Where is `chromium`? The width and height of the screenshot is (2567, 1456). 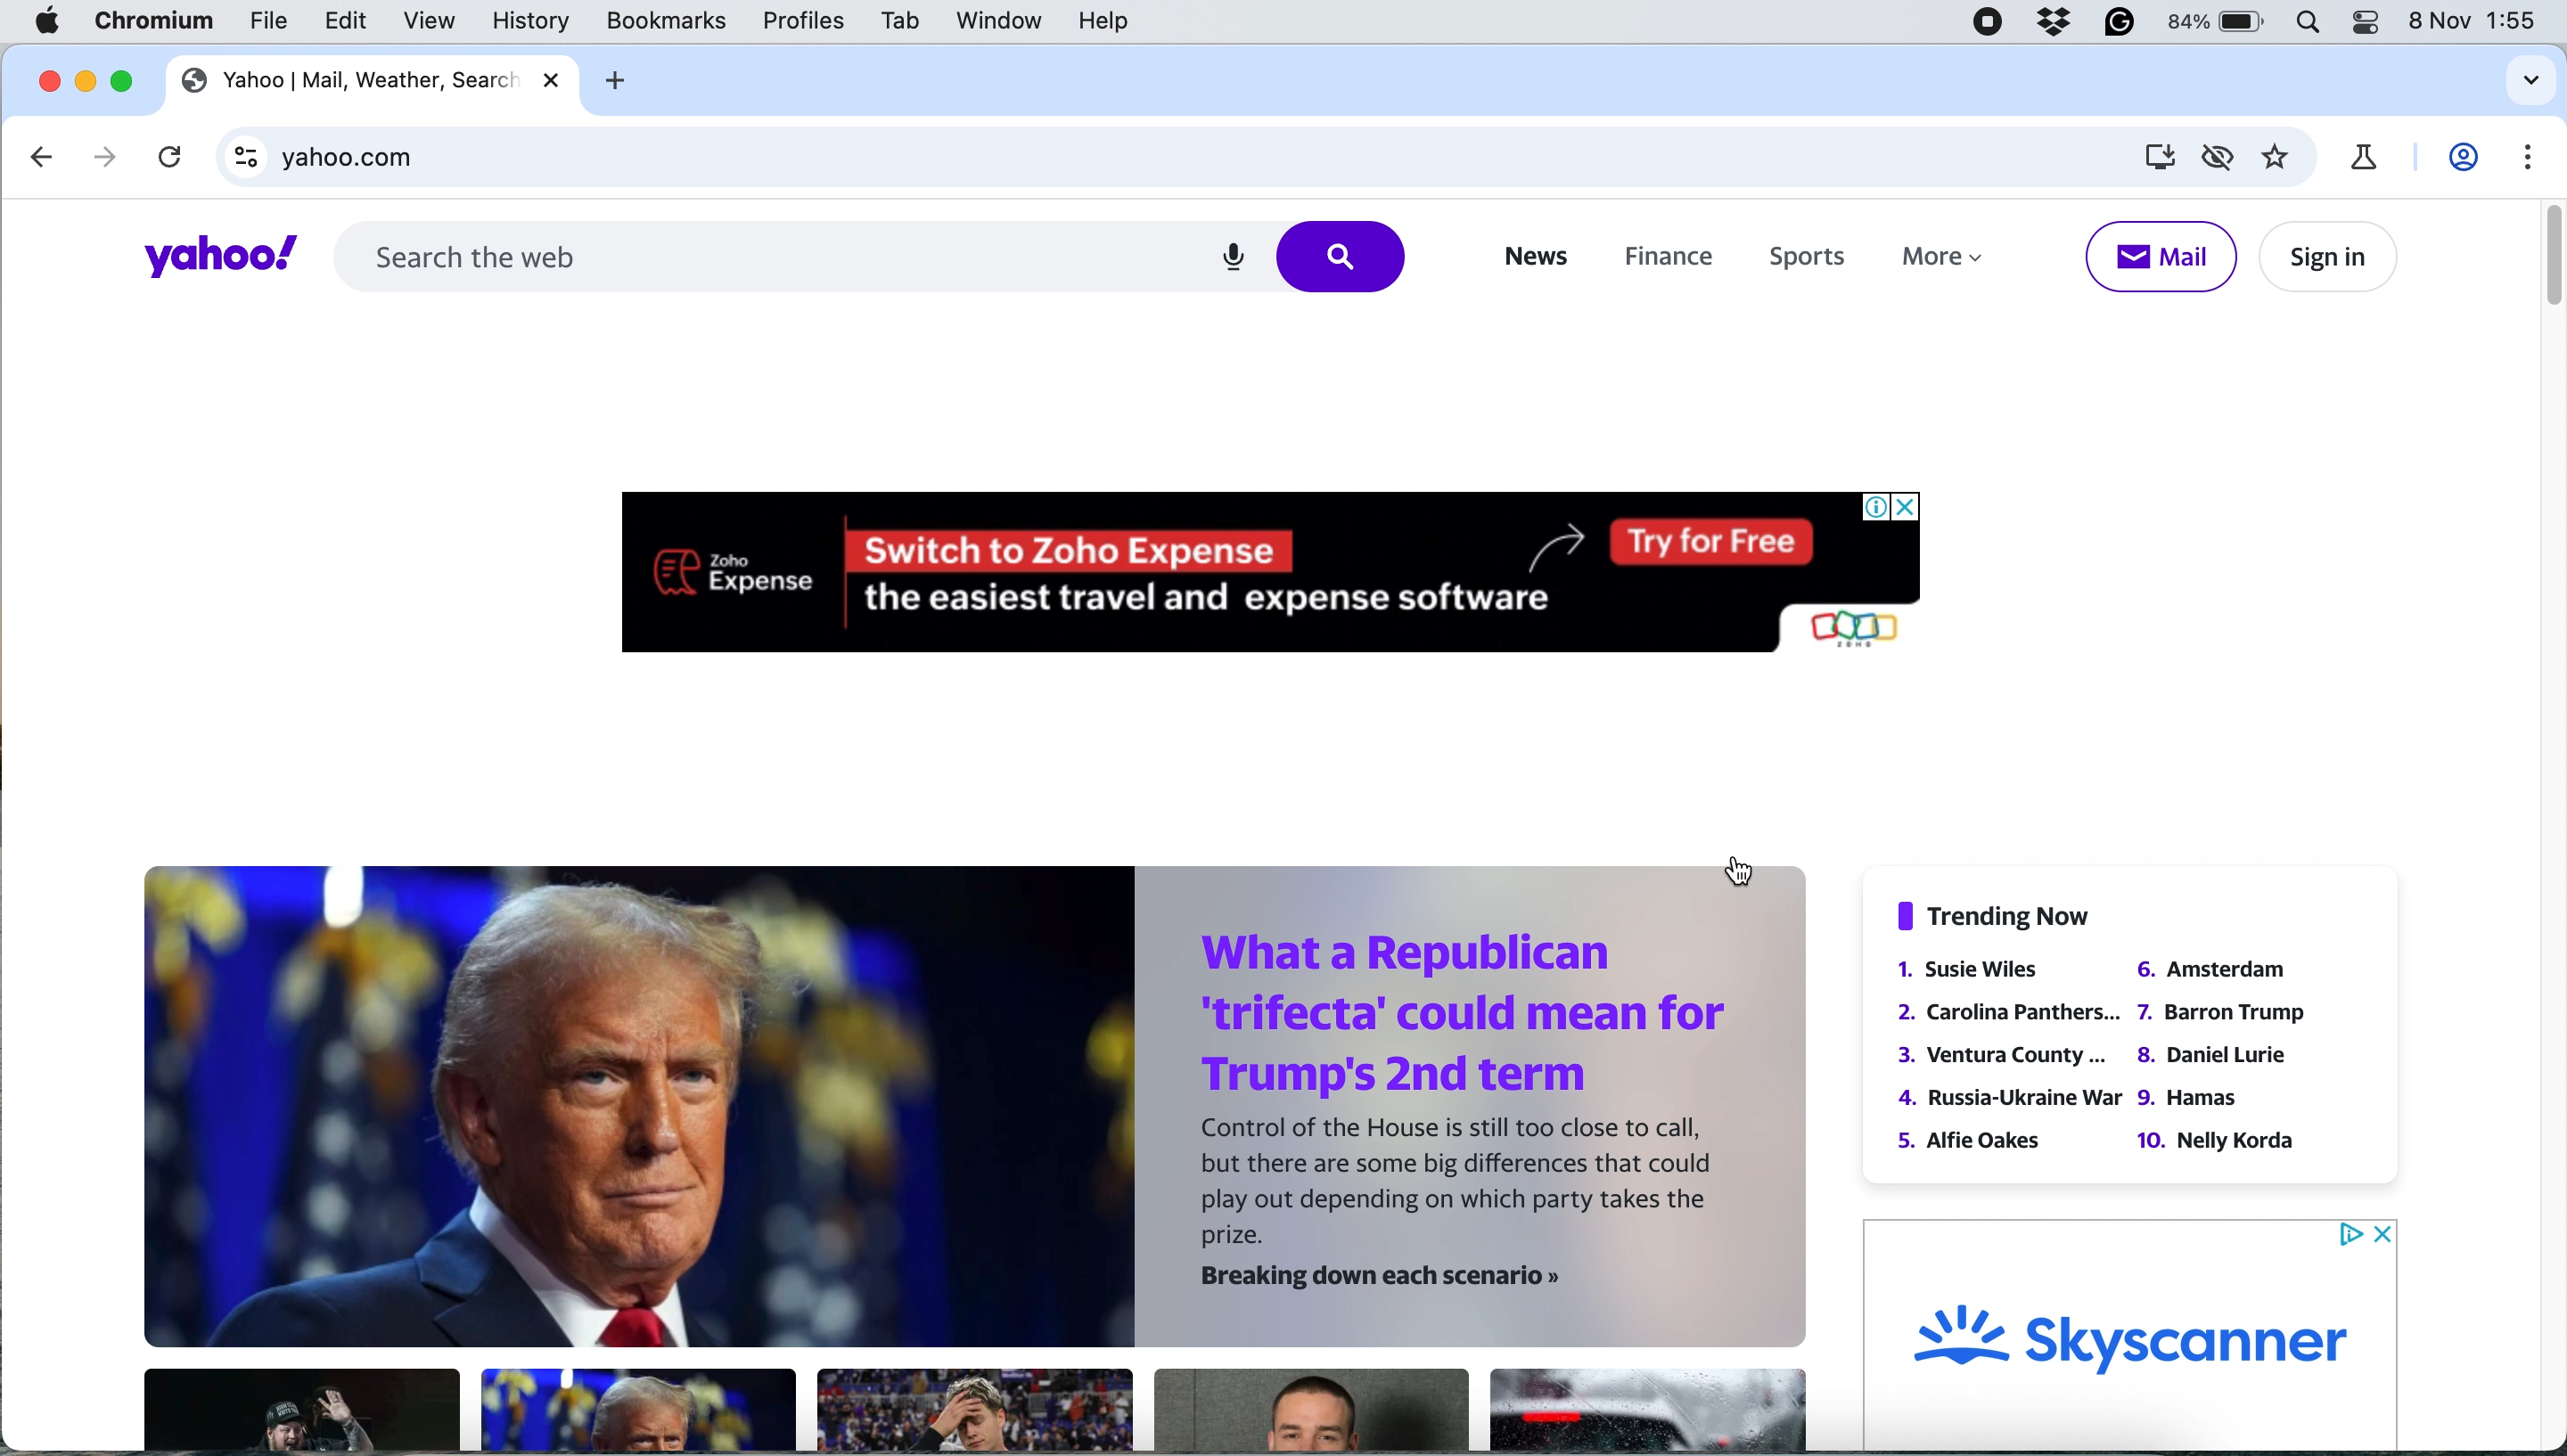
chromium is located at coordinates (161, 20).